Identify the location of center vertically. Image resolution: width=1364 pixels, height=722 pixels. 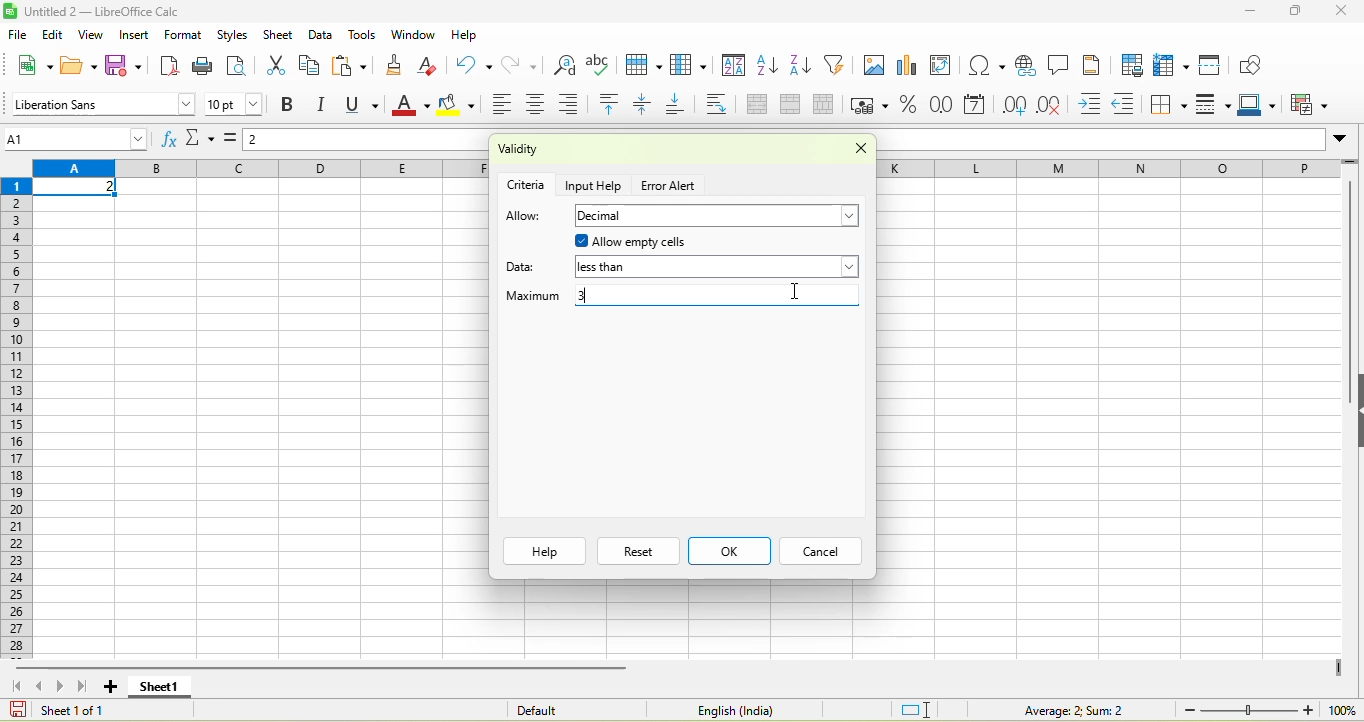
(648, 105).